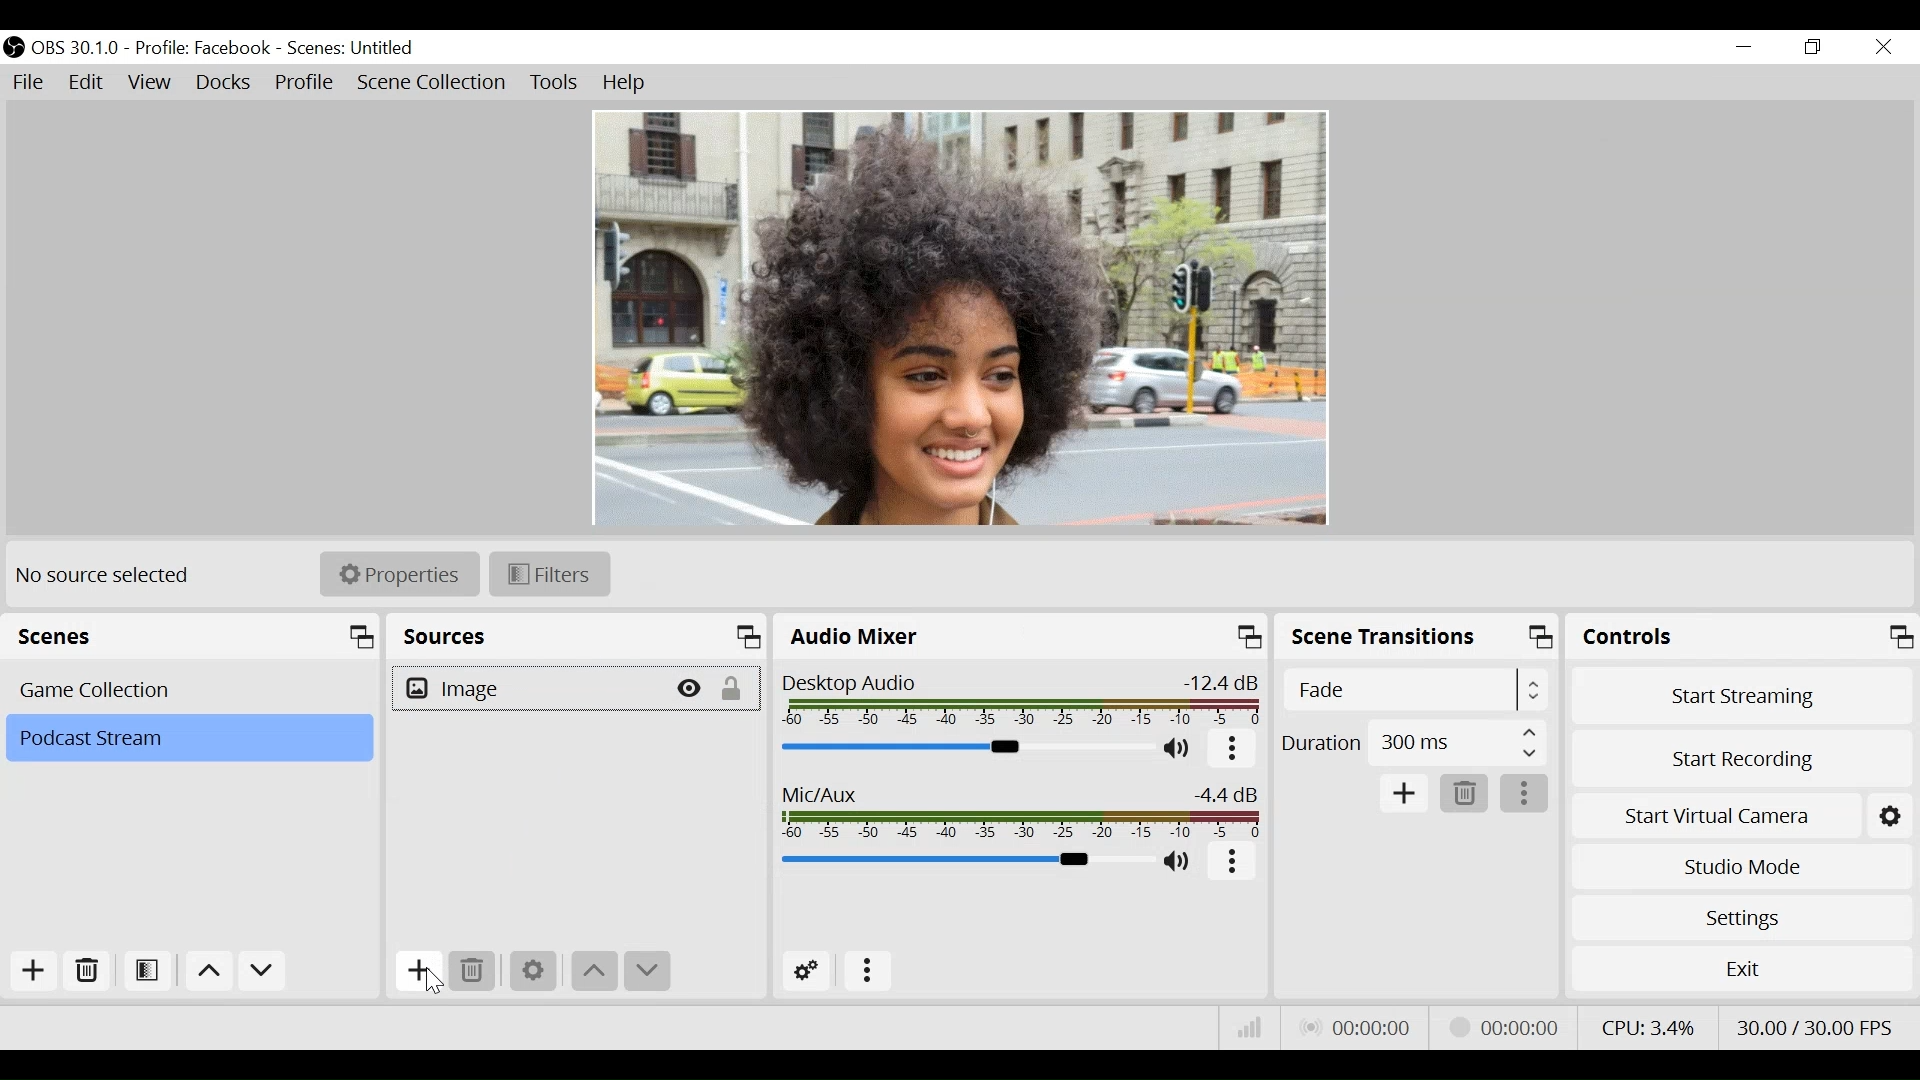 This screenshot has height=1080, width=1920. Describe the element at coordinates (1179, 748) in the screenshot. I see `(un)mute` at that location.